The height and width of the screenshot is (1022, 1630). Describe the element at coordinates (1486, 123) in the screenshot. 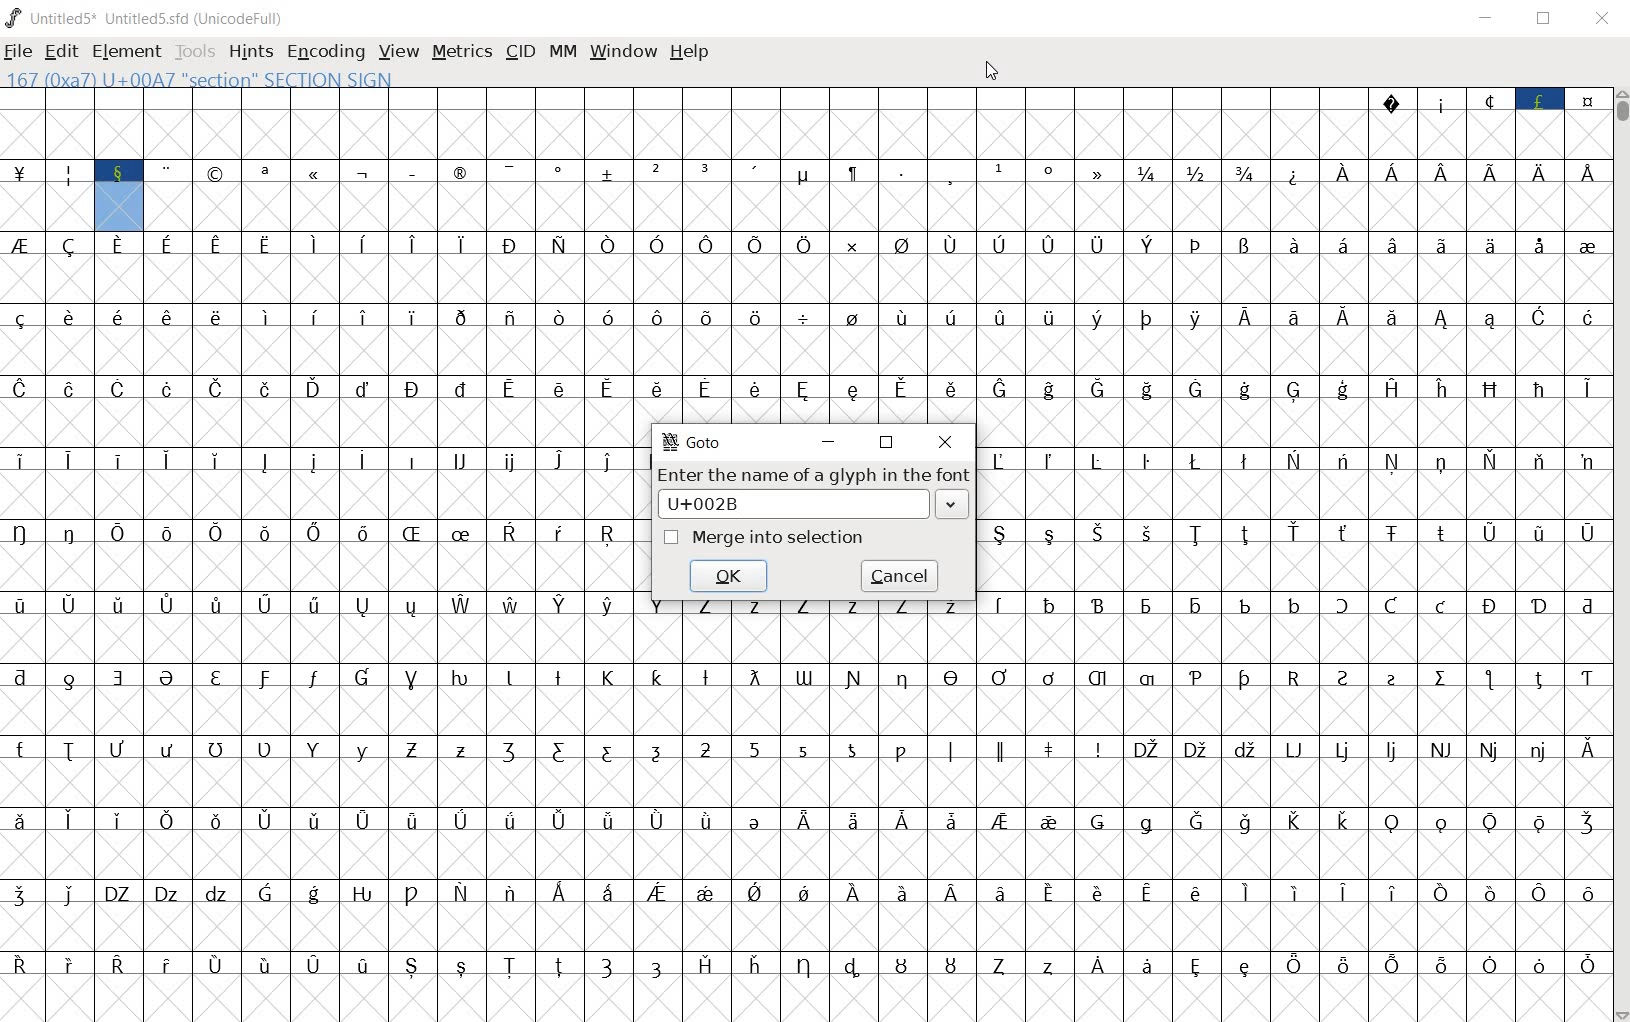

I see `special characters` at that location.